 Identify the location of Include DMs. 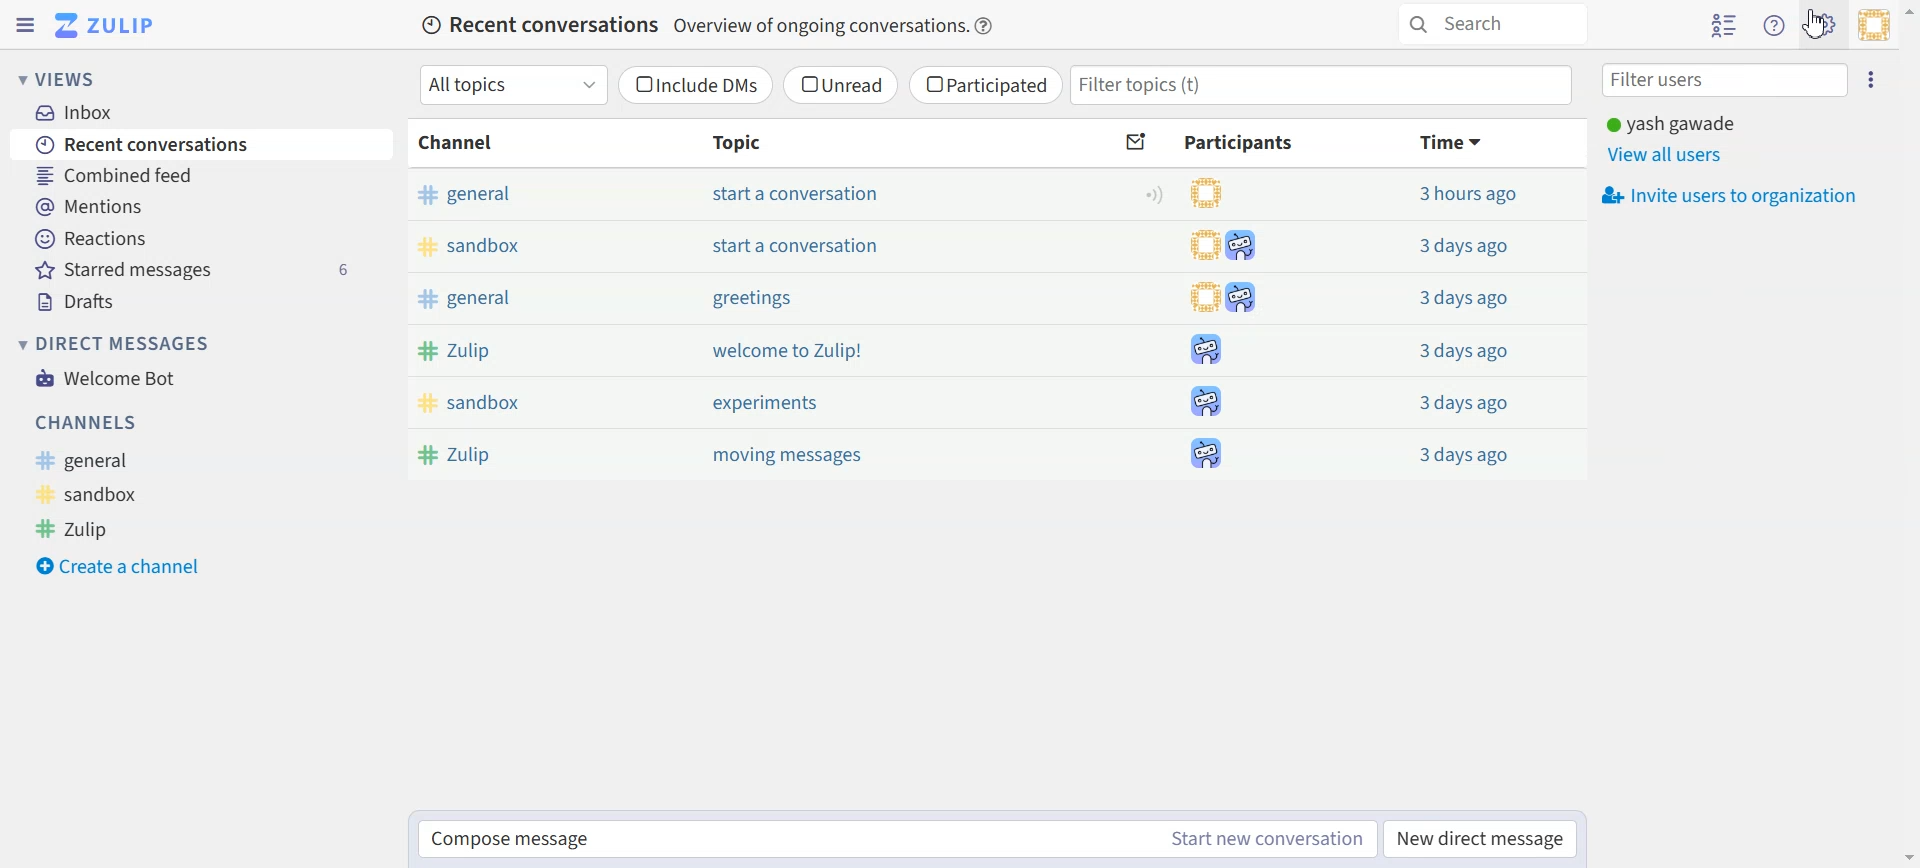
(695, 85).